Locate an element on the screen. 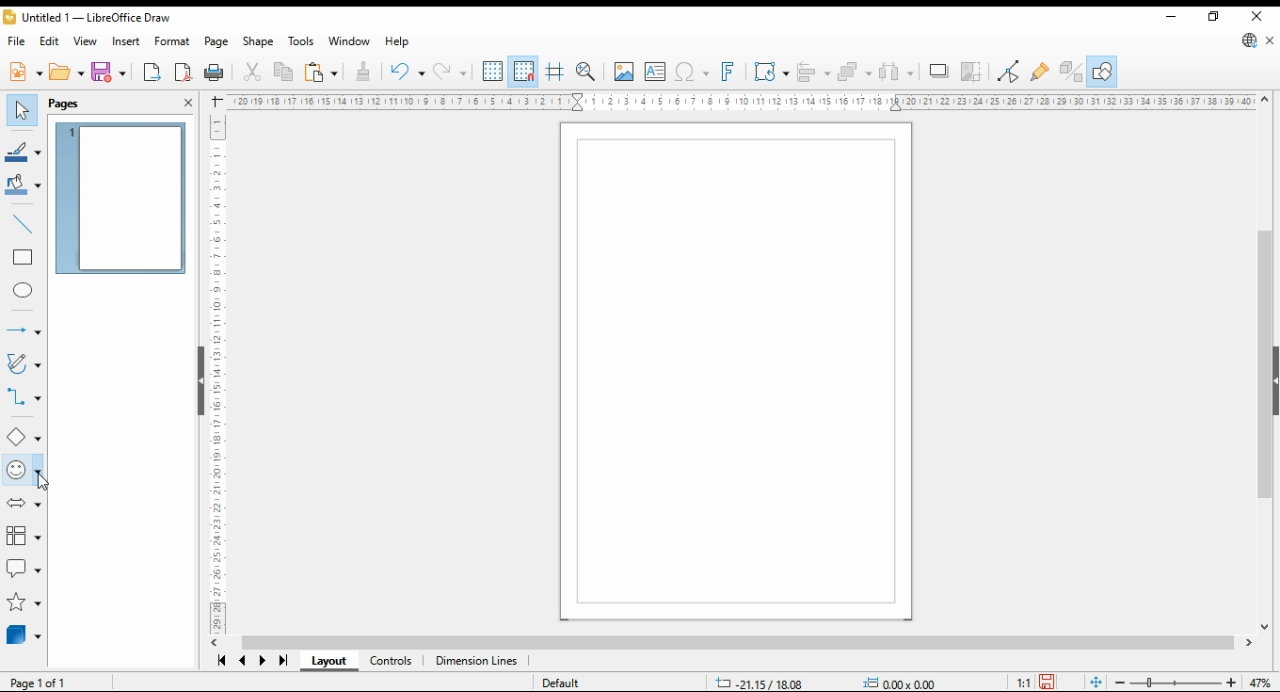  stars and banners is located at coordinates (23, 603).